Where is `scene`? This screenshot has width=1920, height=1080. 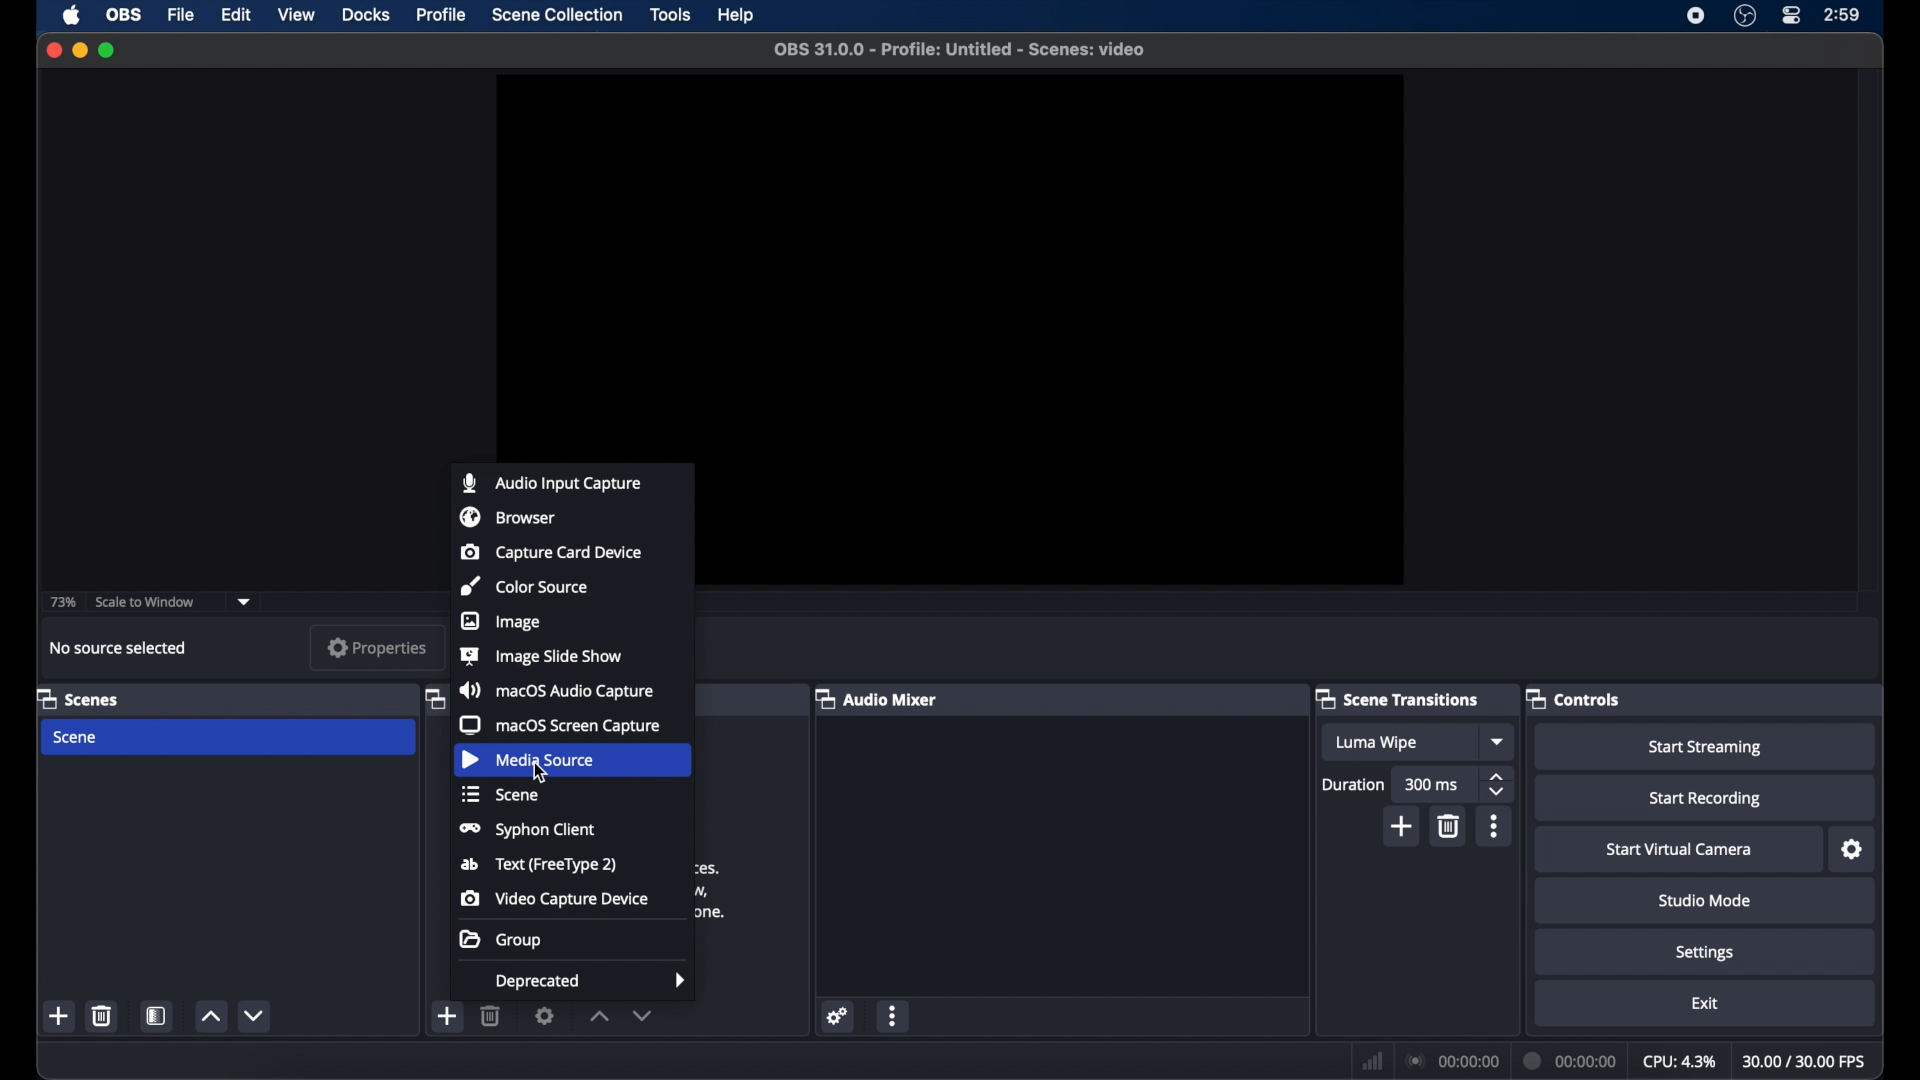 scene is located at coordinates (499, 794).